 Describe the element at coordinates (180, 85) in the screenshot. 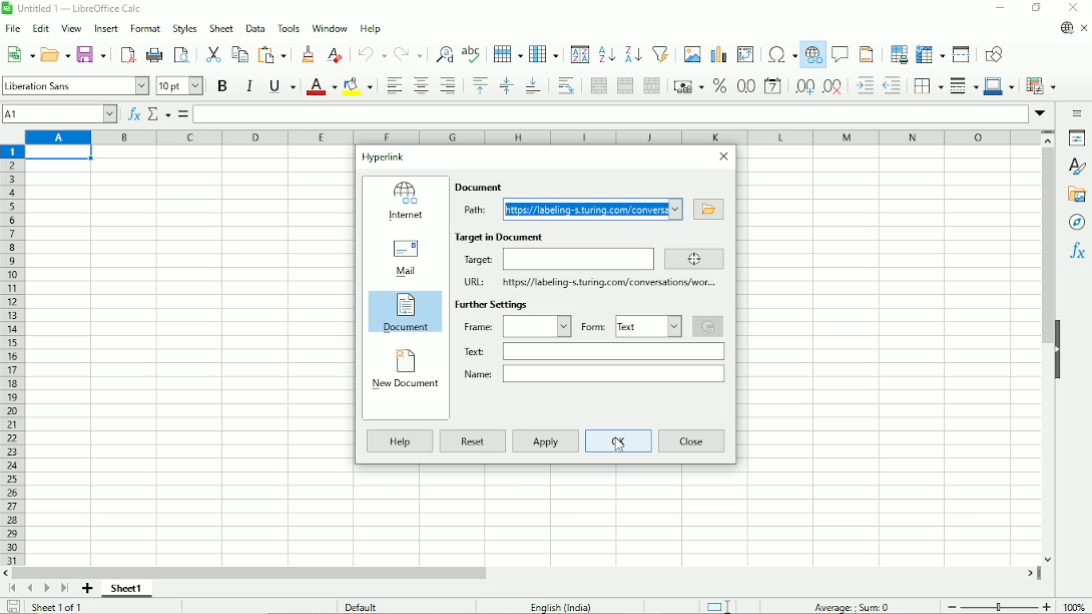

I see `10PT` at that location.